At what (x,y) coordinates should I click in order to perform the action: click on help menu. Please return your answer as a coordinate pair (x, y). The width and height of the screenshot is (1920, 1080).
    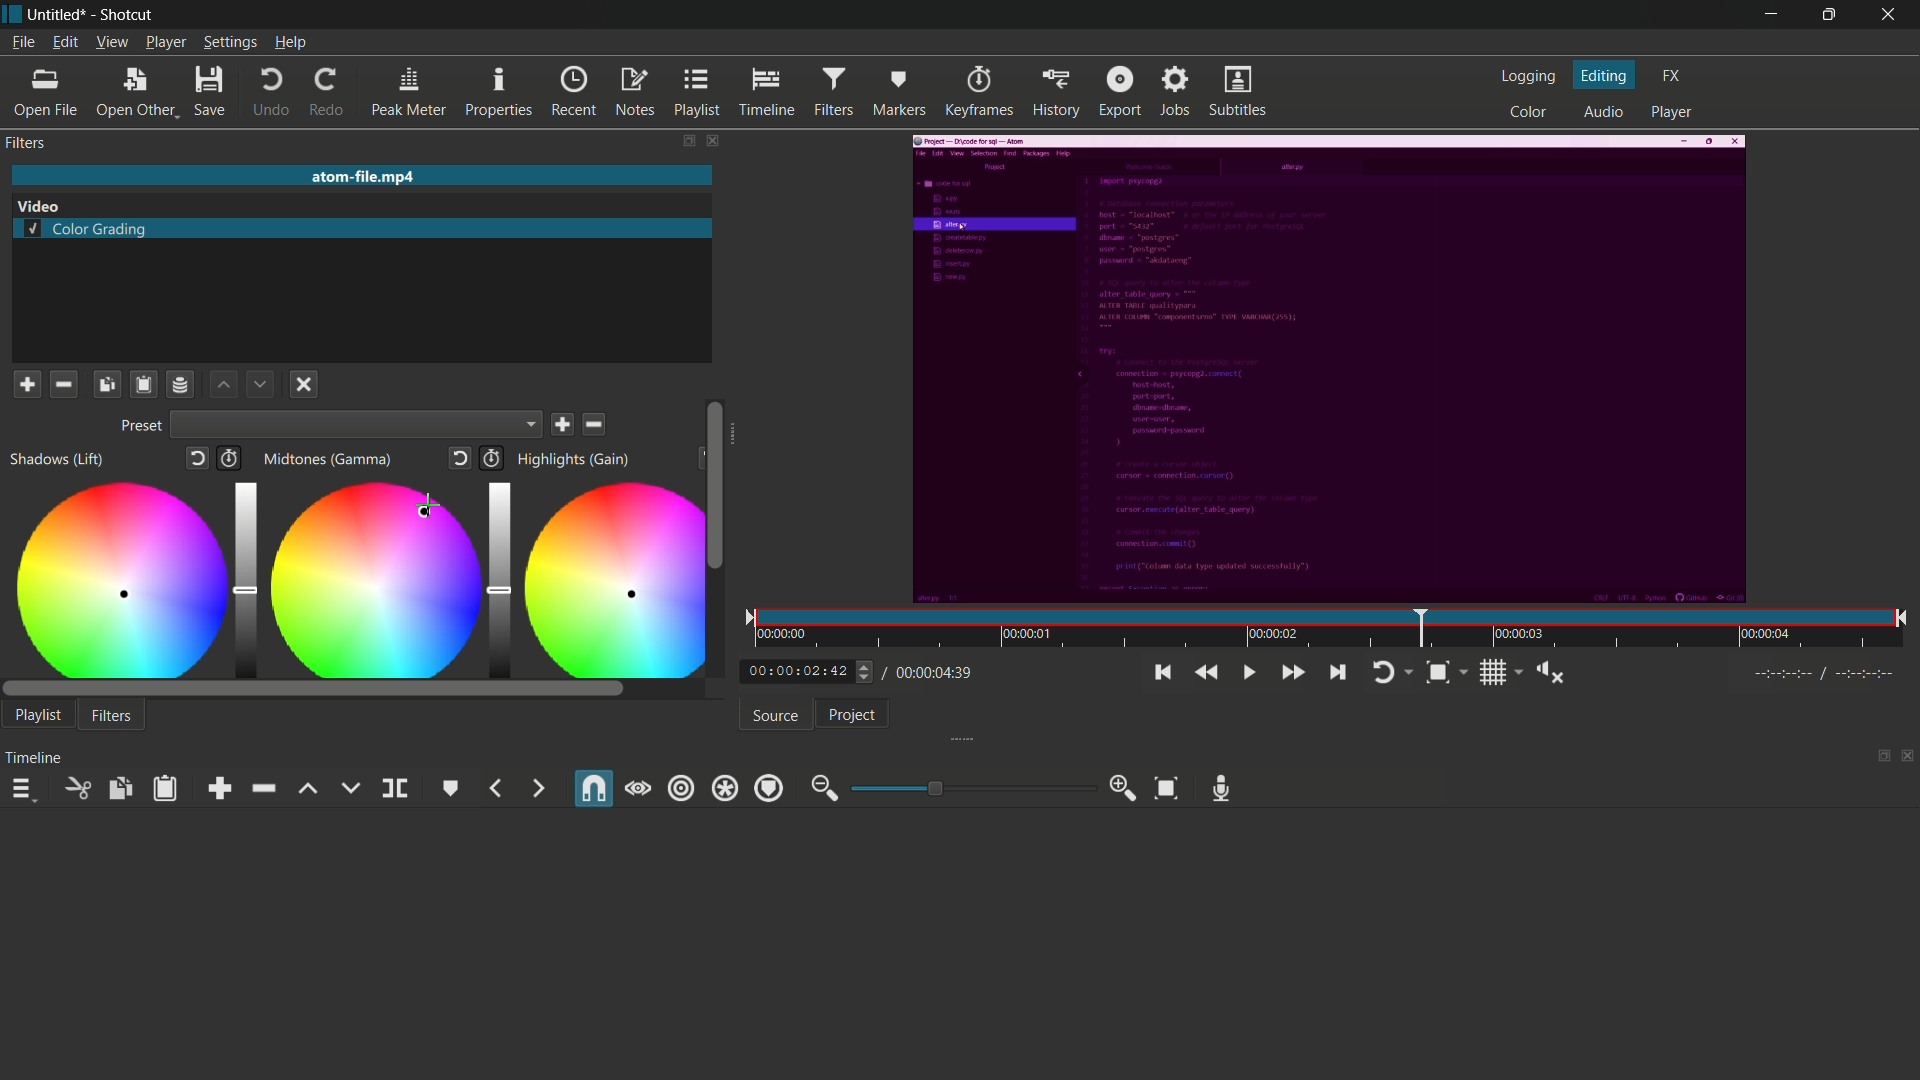
    Looking at the image, I should click on (291, 43).